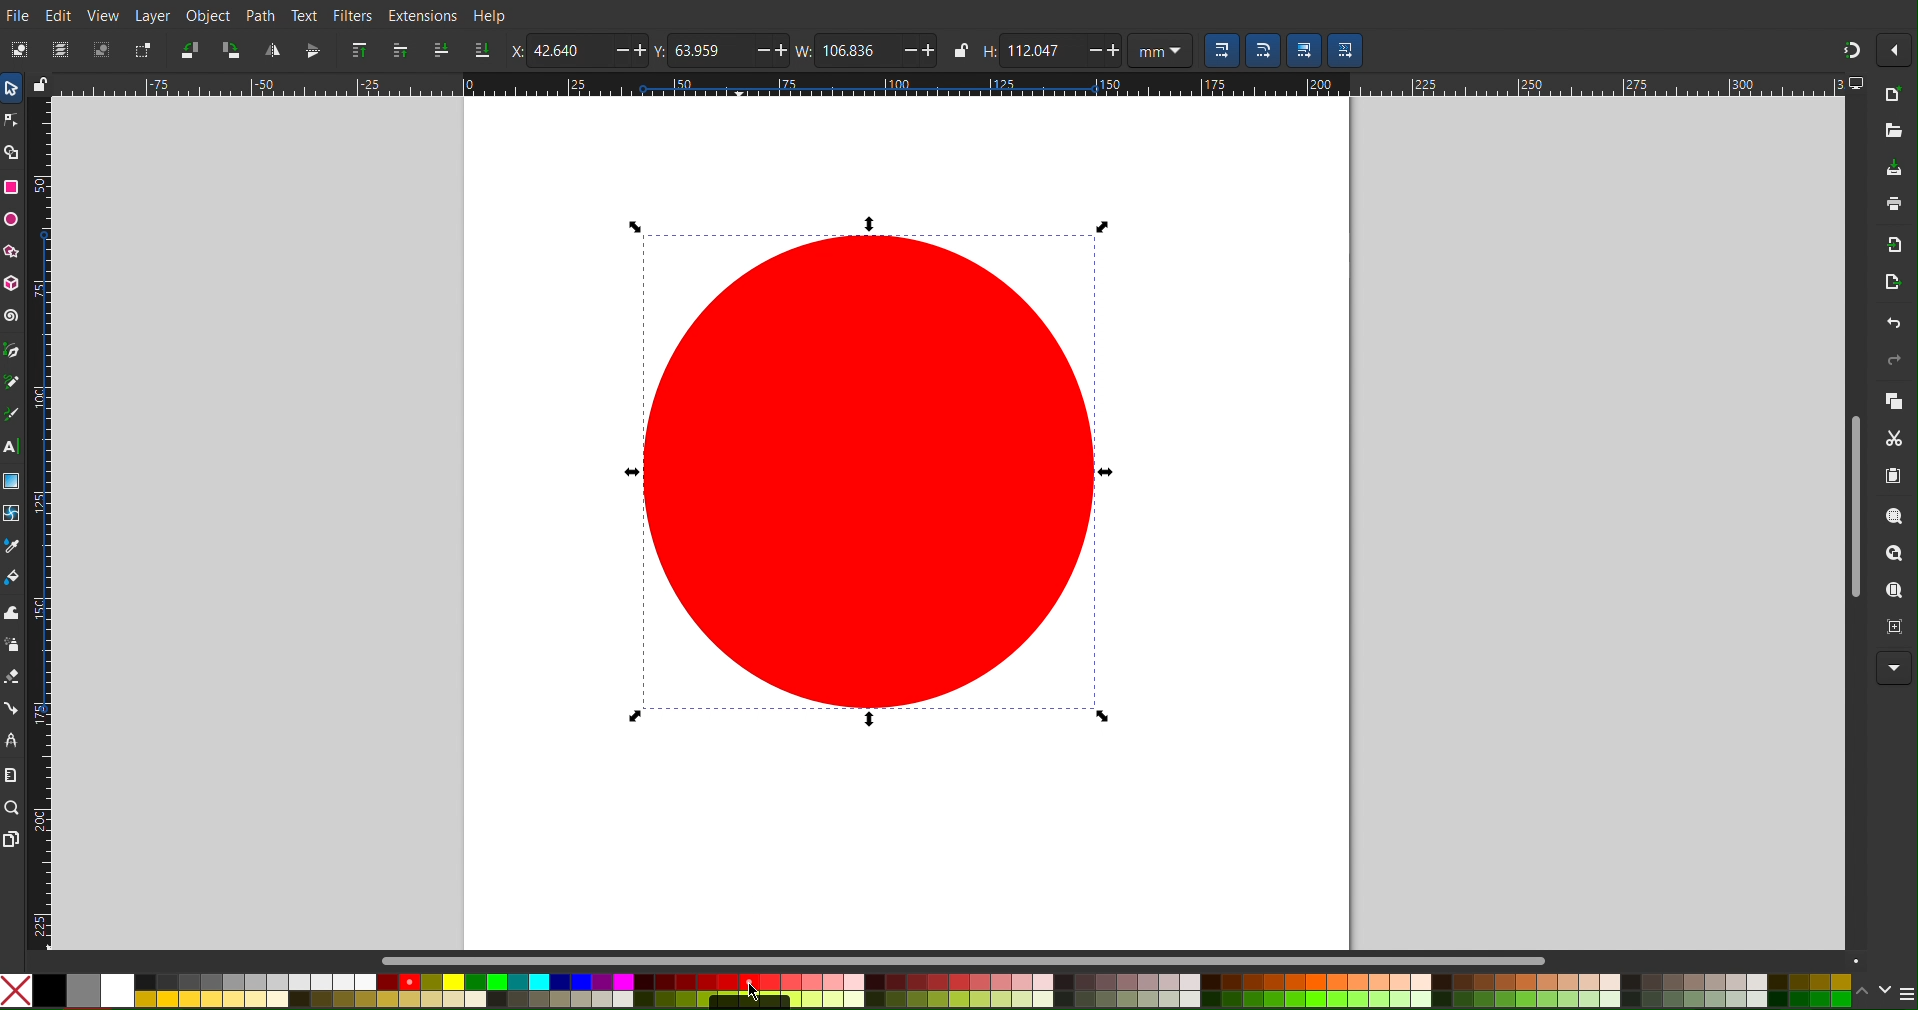 Image resolution: width=1918 pixels, height=1010 pixels. What do you see at coordinates (306, 15) in the screenshot?
I see `Text` at bounding box center [306, 15].